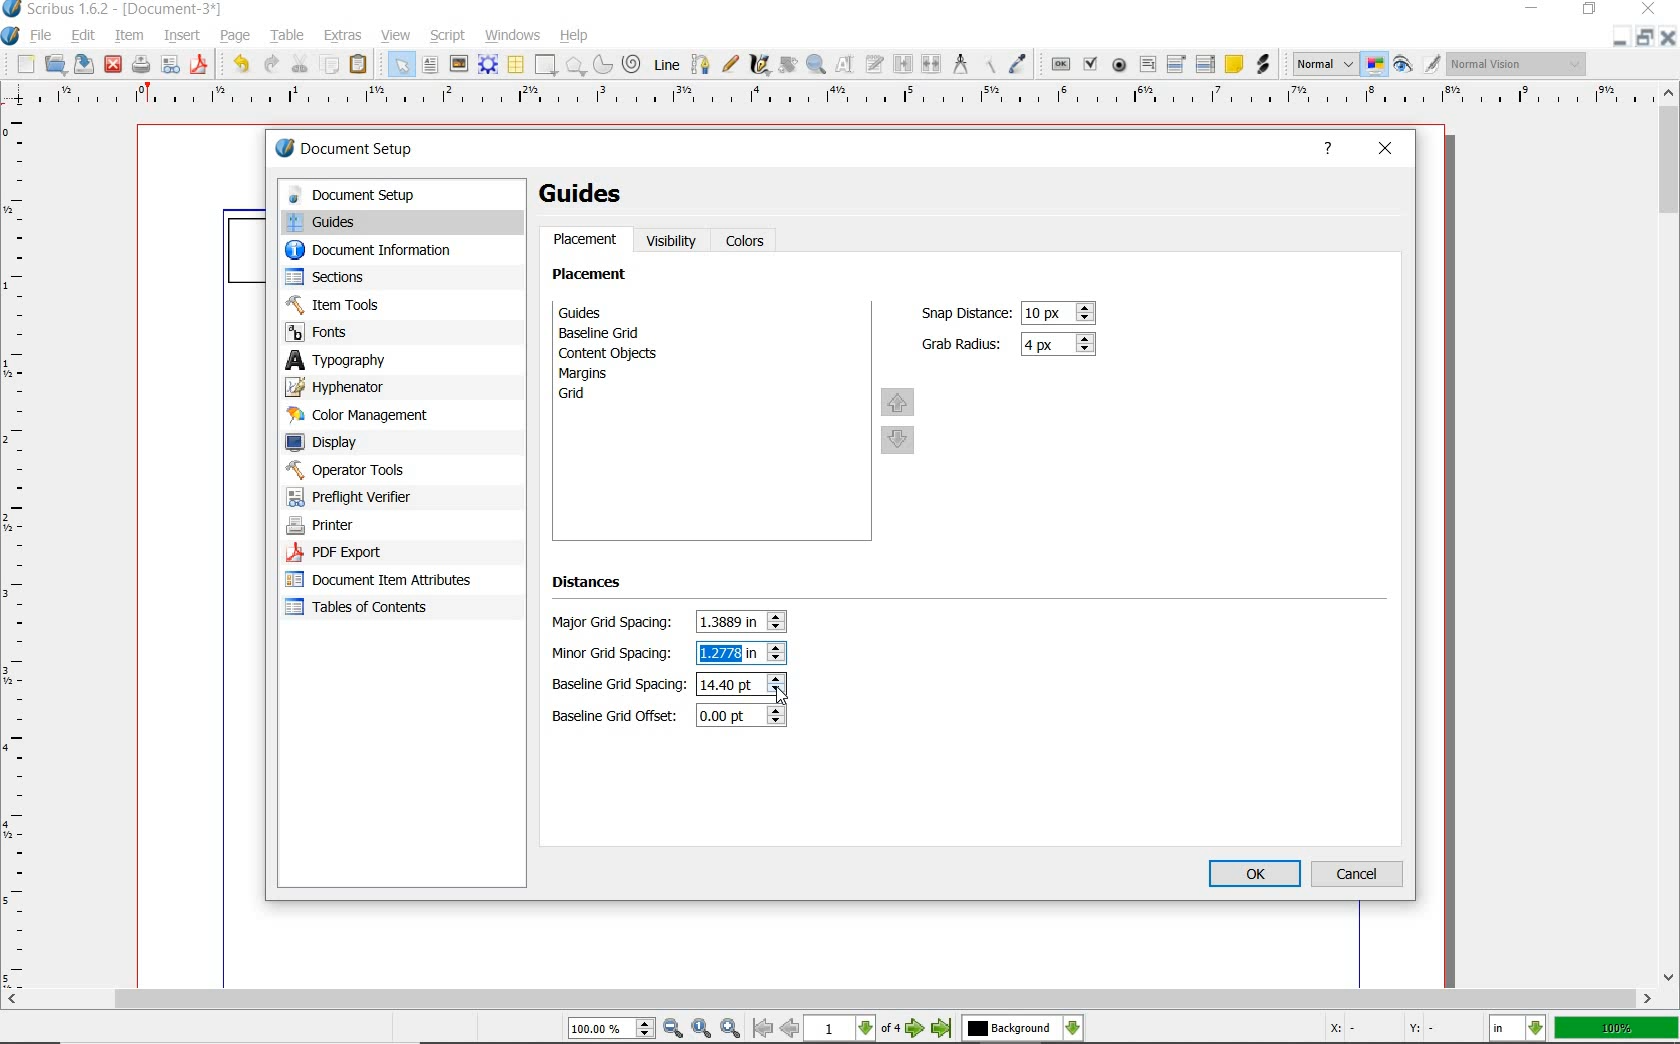 The height and width of the screenshot is (1044, 1680). Describe the element at coordinates (182, 34) in the screenshot. I see `insert` at that location.